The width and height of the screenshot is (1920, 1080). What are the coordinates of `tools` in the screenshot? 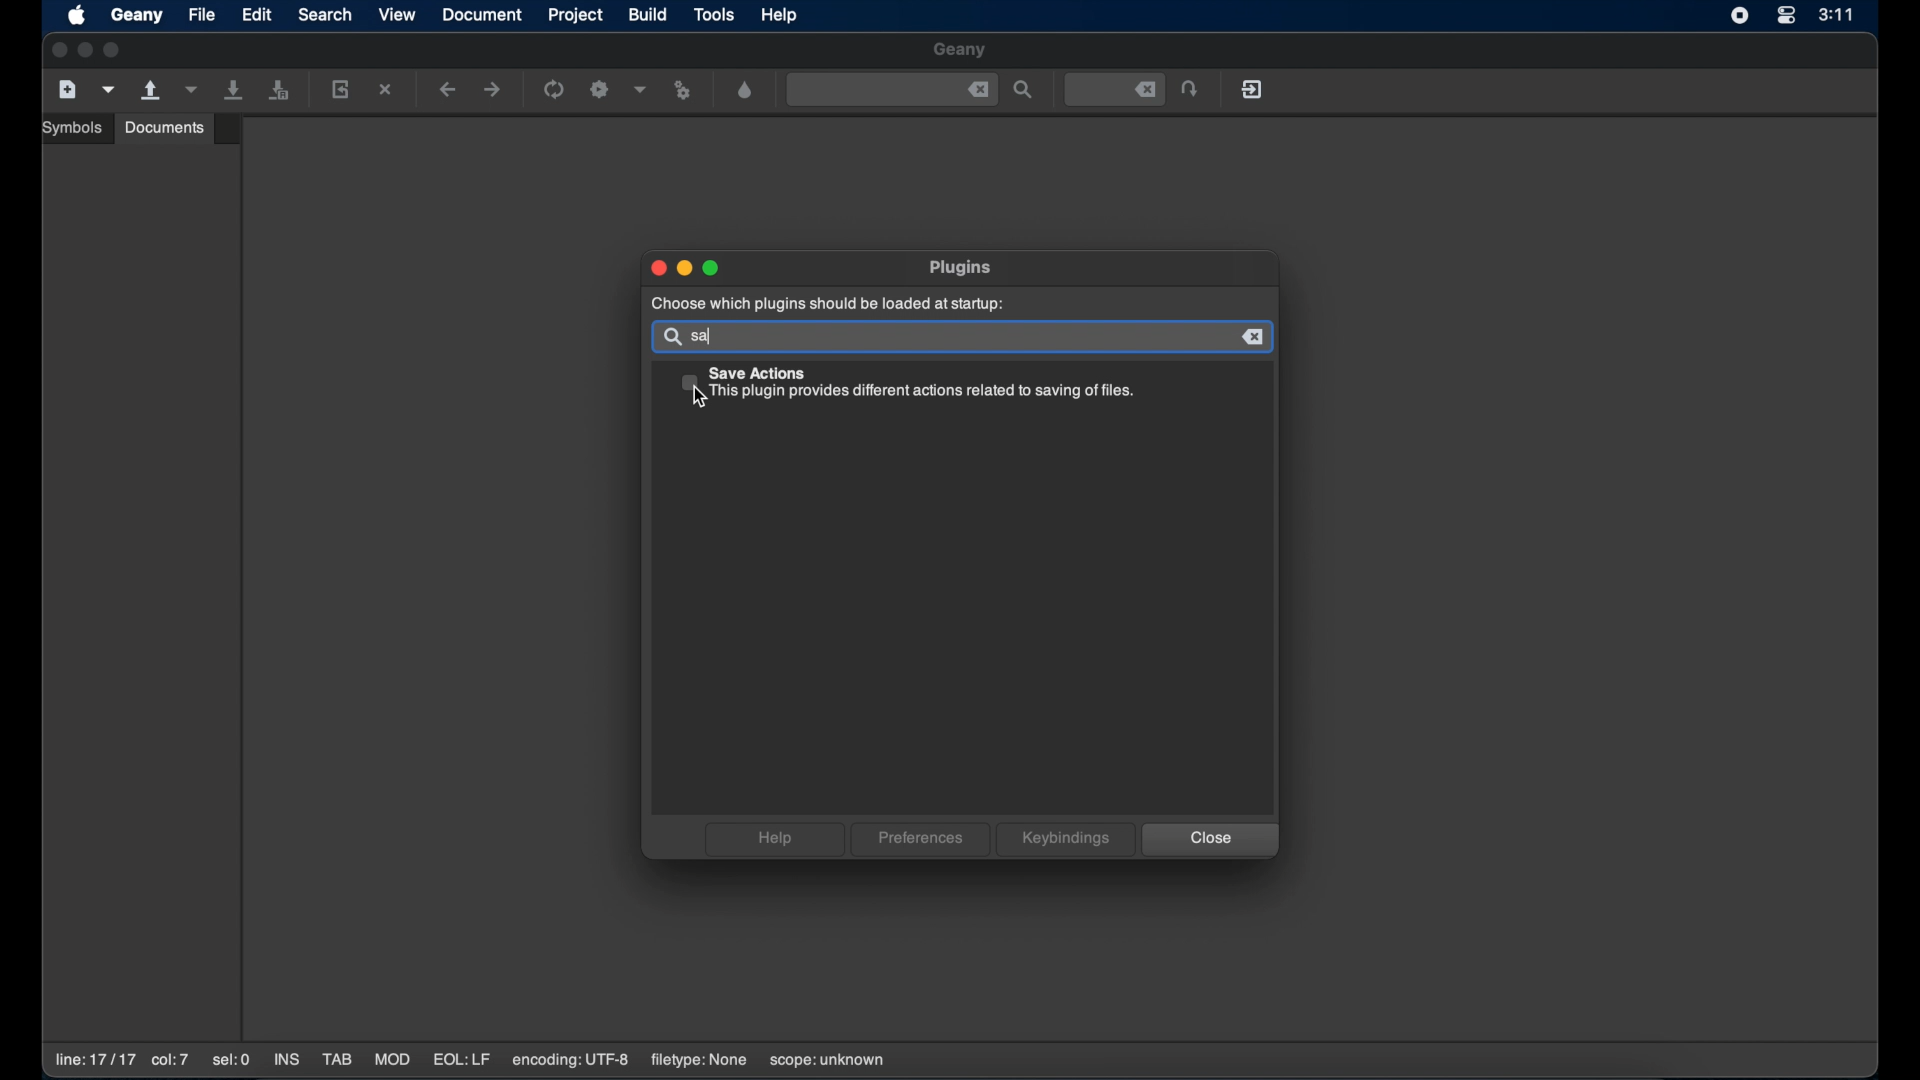 It's located at (715, 16).